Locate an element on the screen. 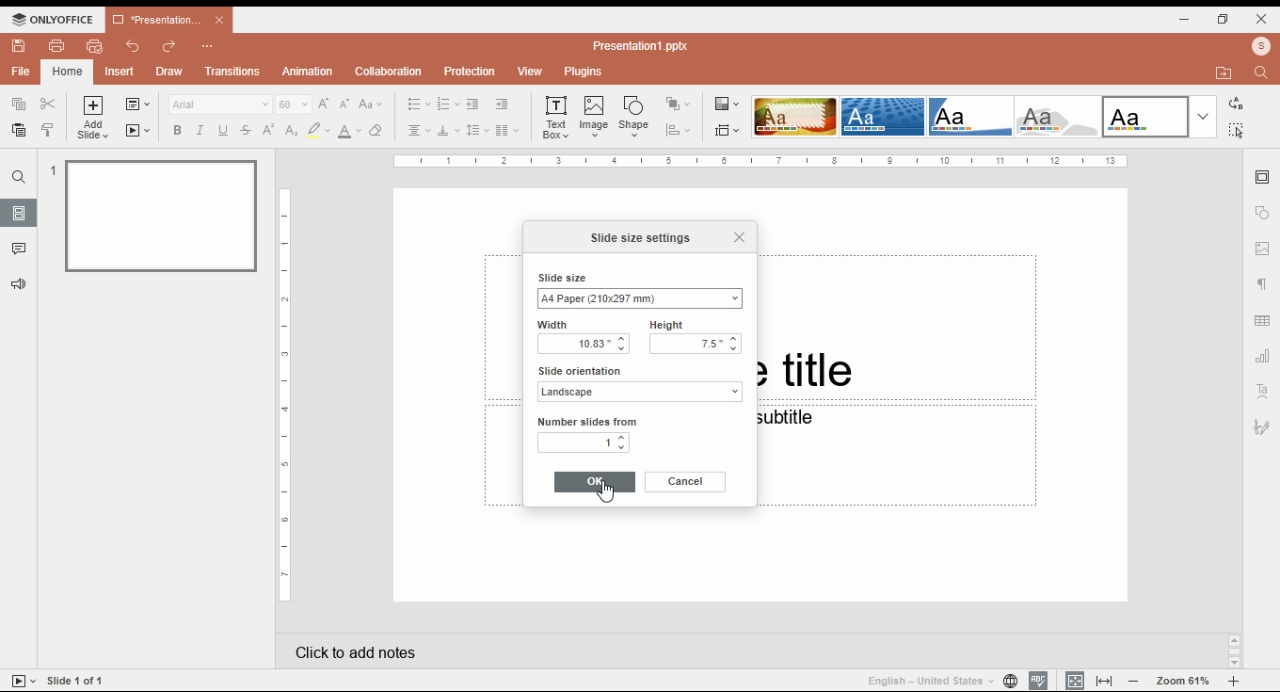  Page Scale is located at coordinates (286, 396).